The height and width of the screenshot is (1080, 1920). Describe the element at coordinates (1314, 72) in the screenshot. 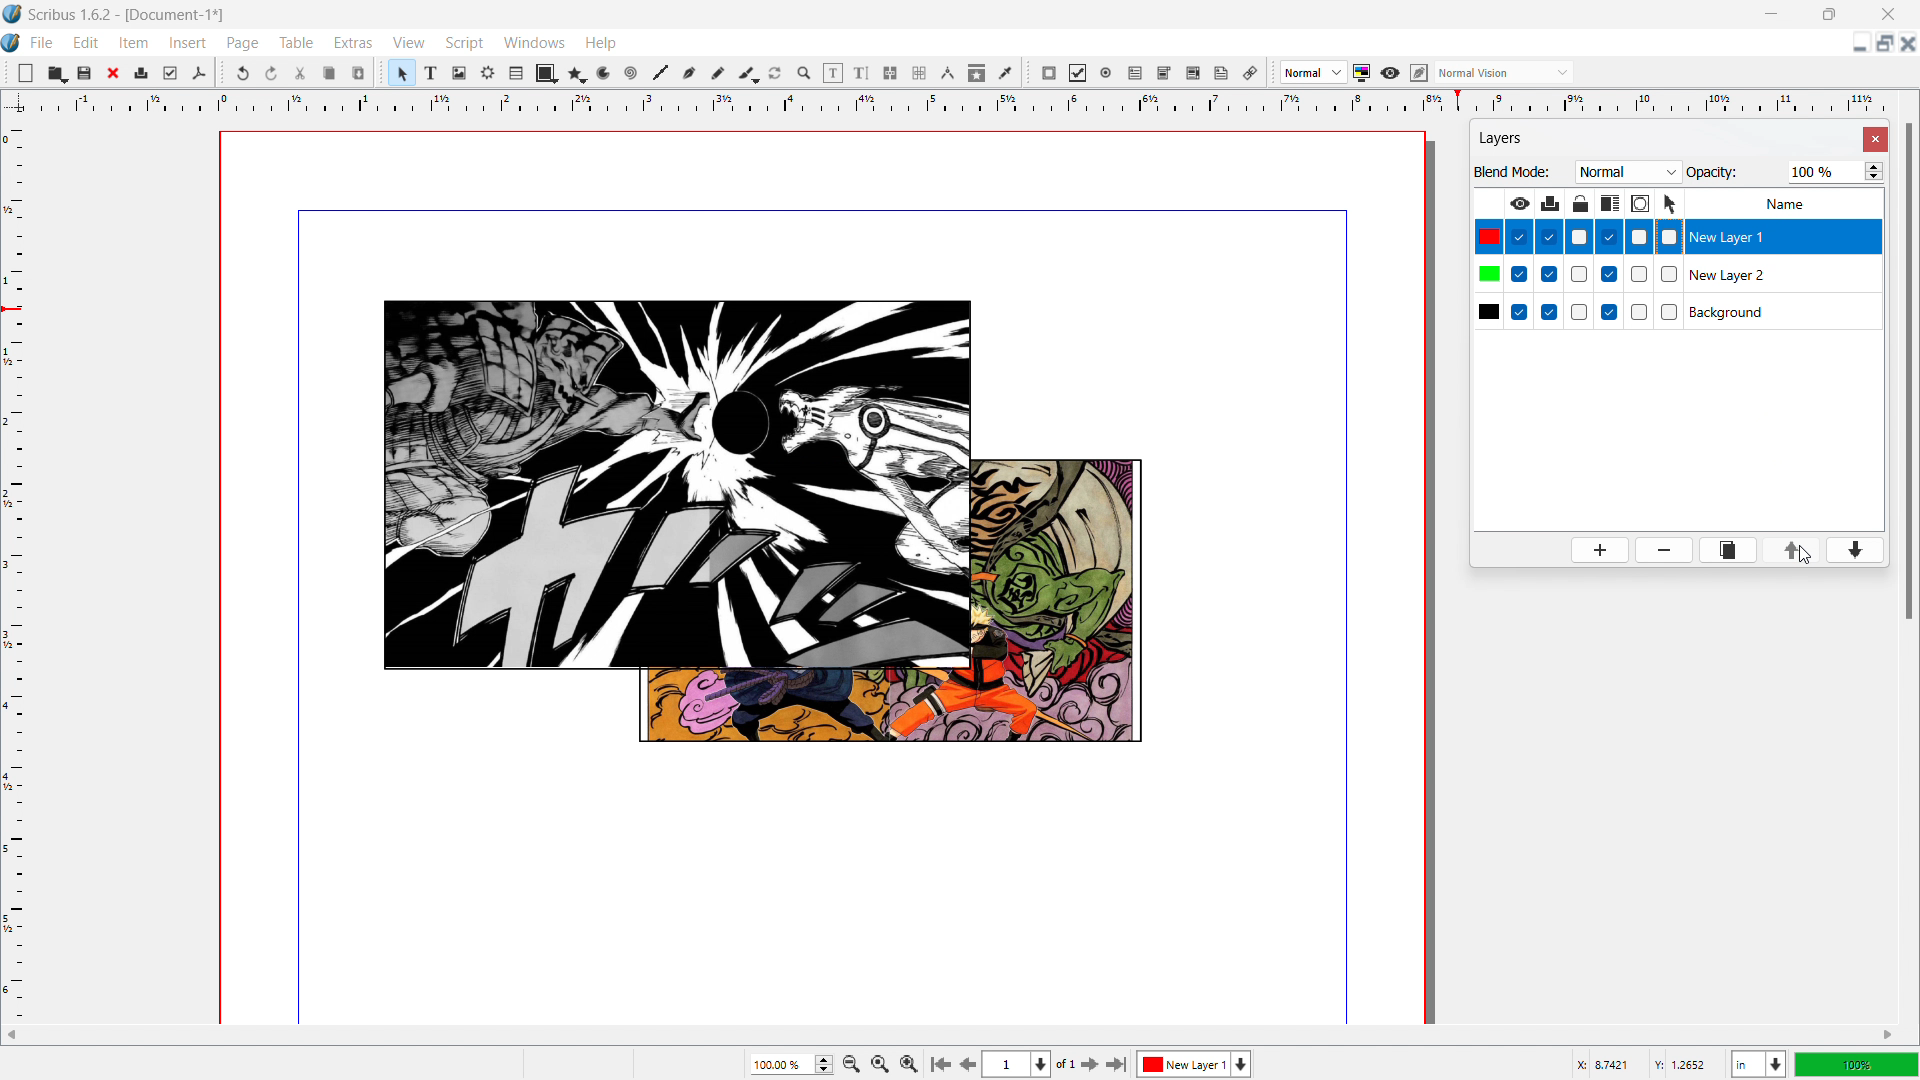

I see `select image preview` at that location.